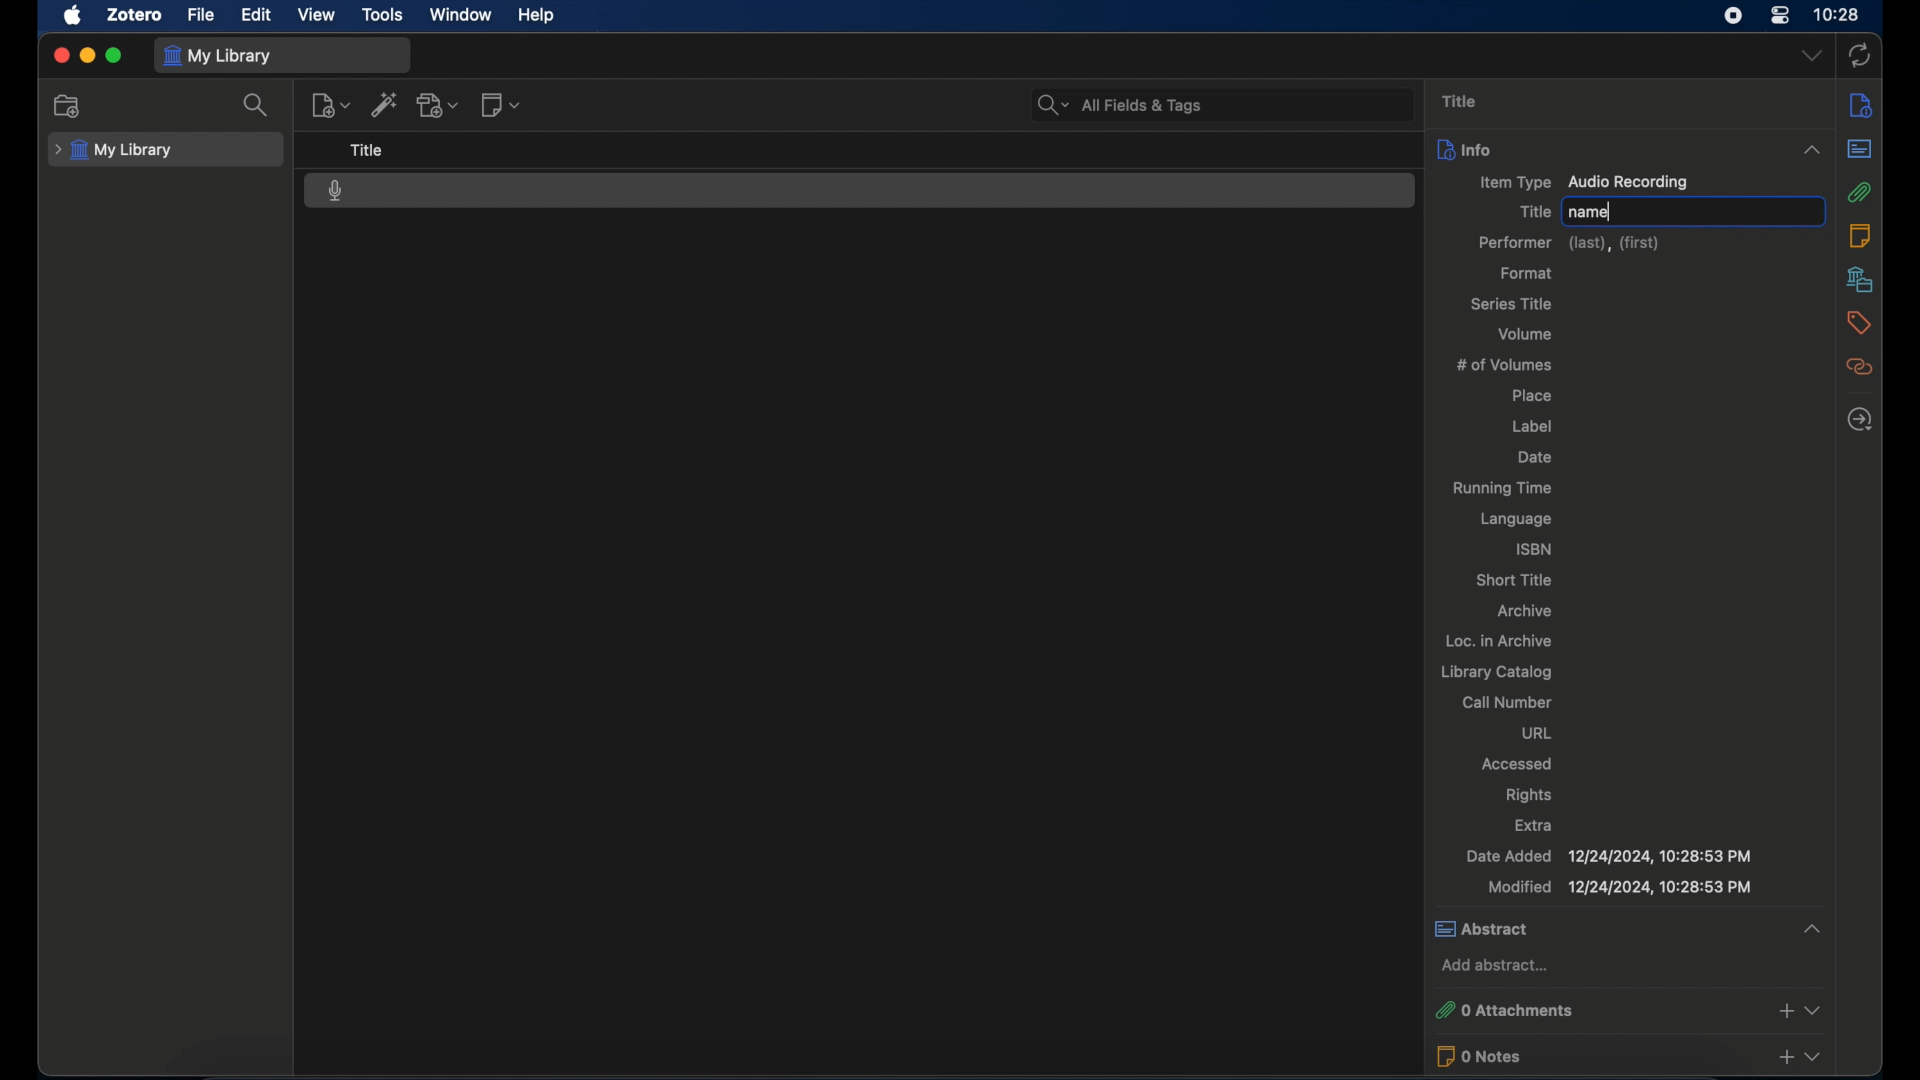 The image size is (1920, 1080). What do you see at coordinates (1535, 457) in the screenshot?
I see `date` at bounding box center [1535, 457].